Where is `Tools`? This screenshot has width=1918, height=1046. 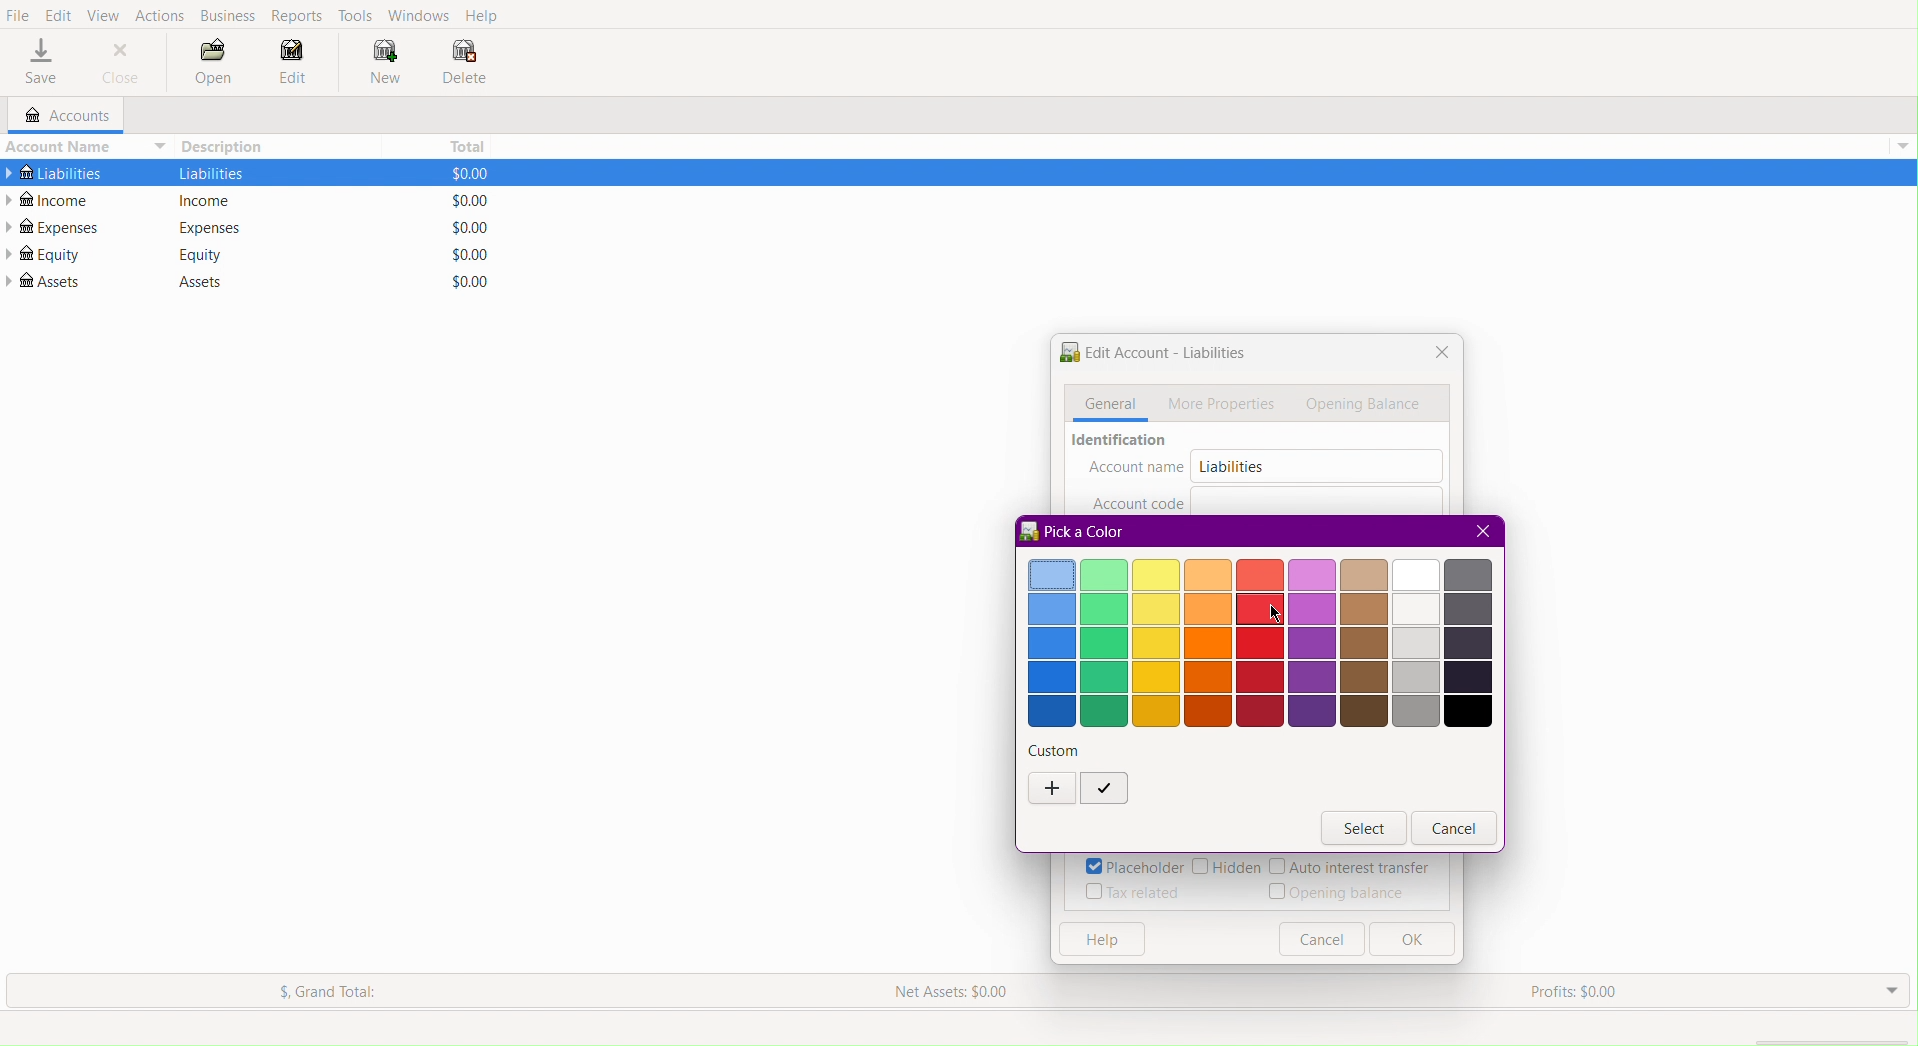
Tools is located at coordinates (357, 14).